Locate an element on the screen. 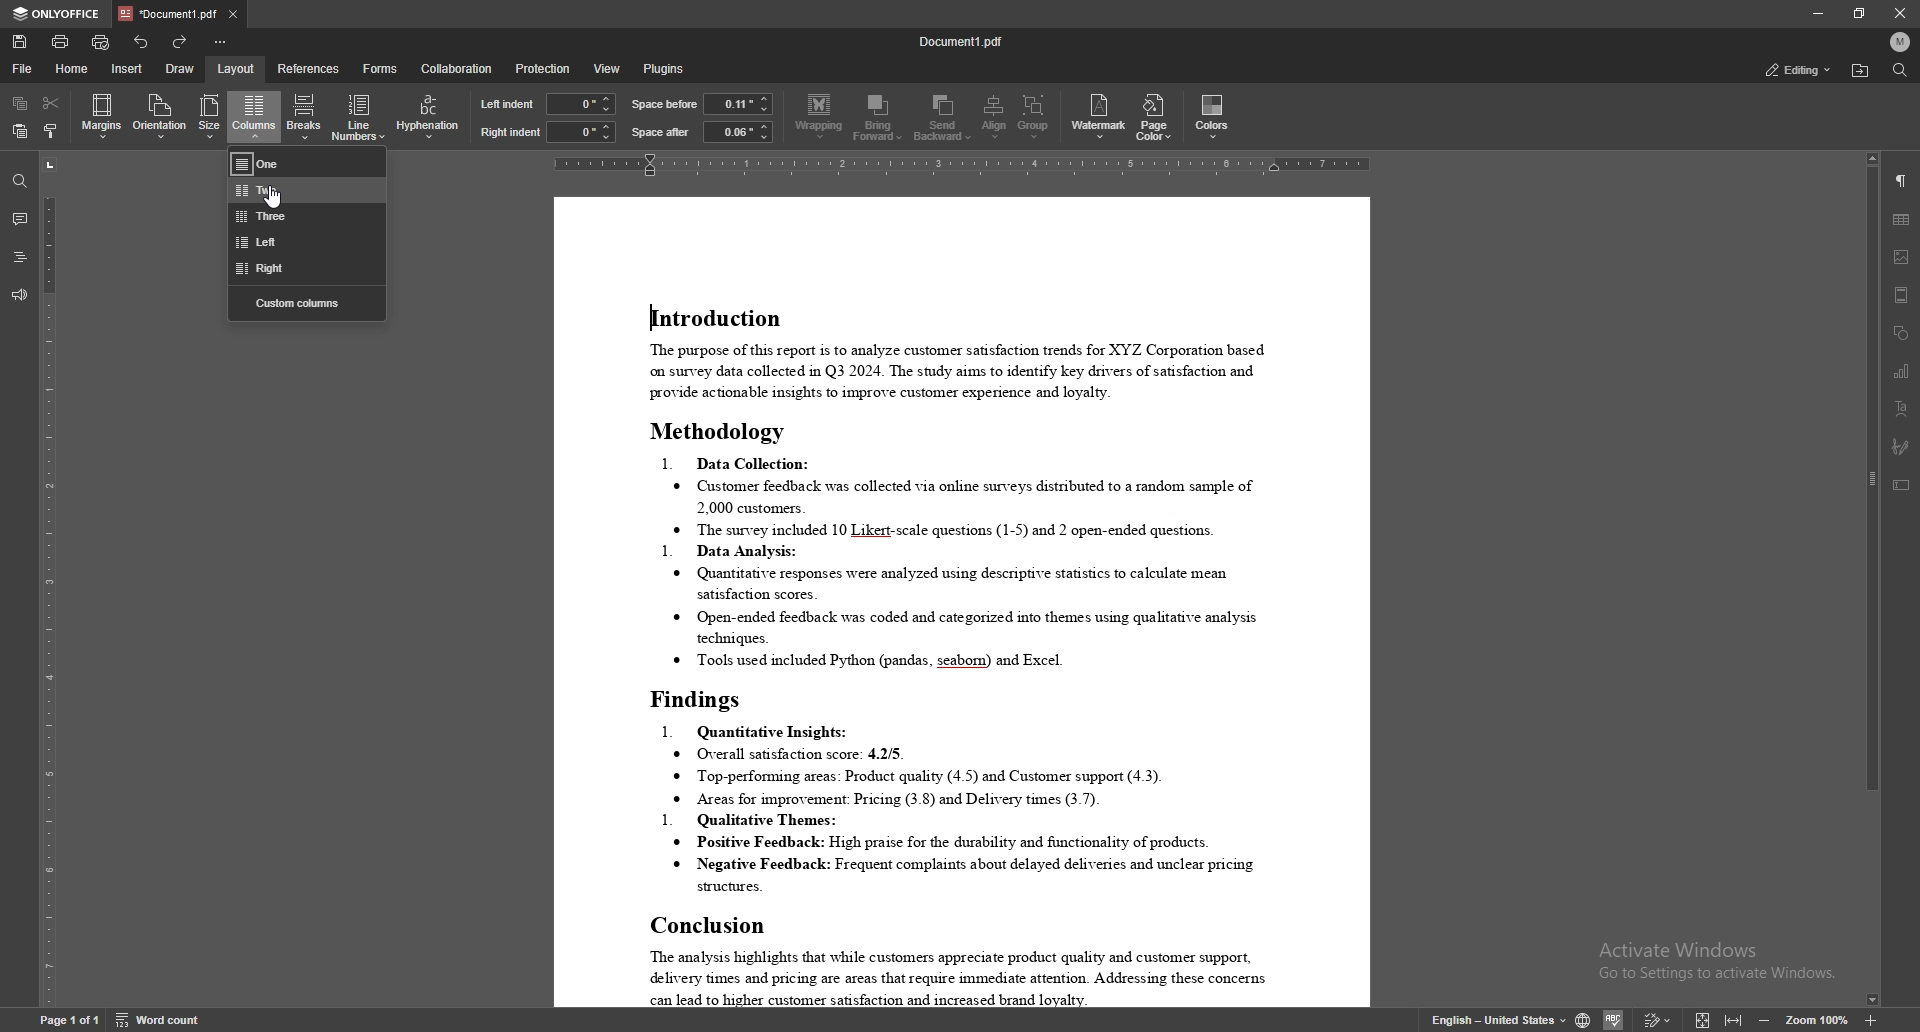  horizontal scale is located at coordinates (968, 165).